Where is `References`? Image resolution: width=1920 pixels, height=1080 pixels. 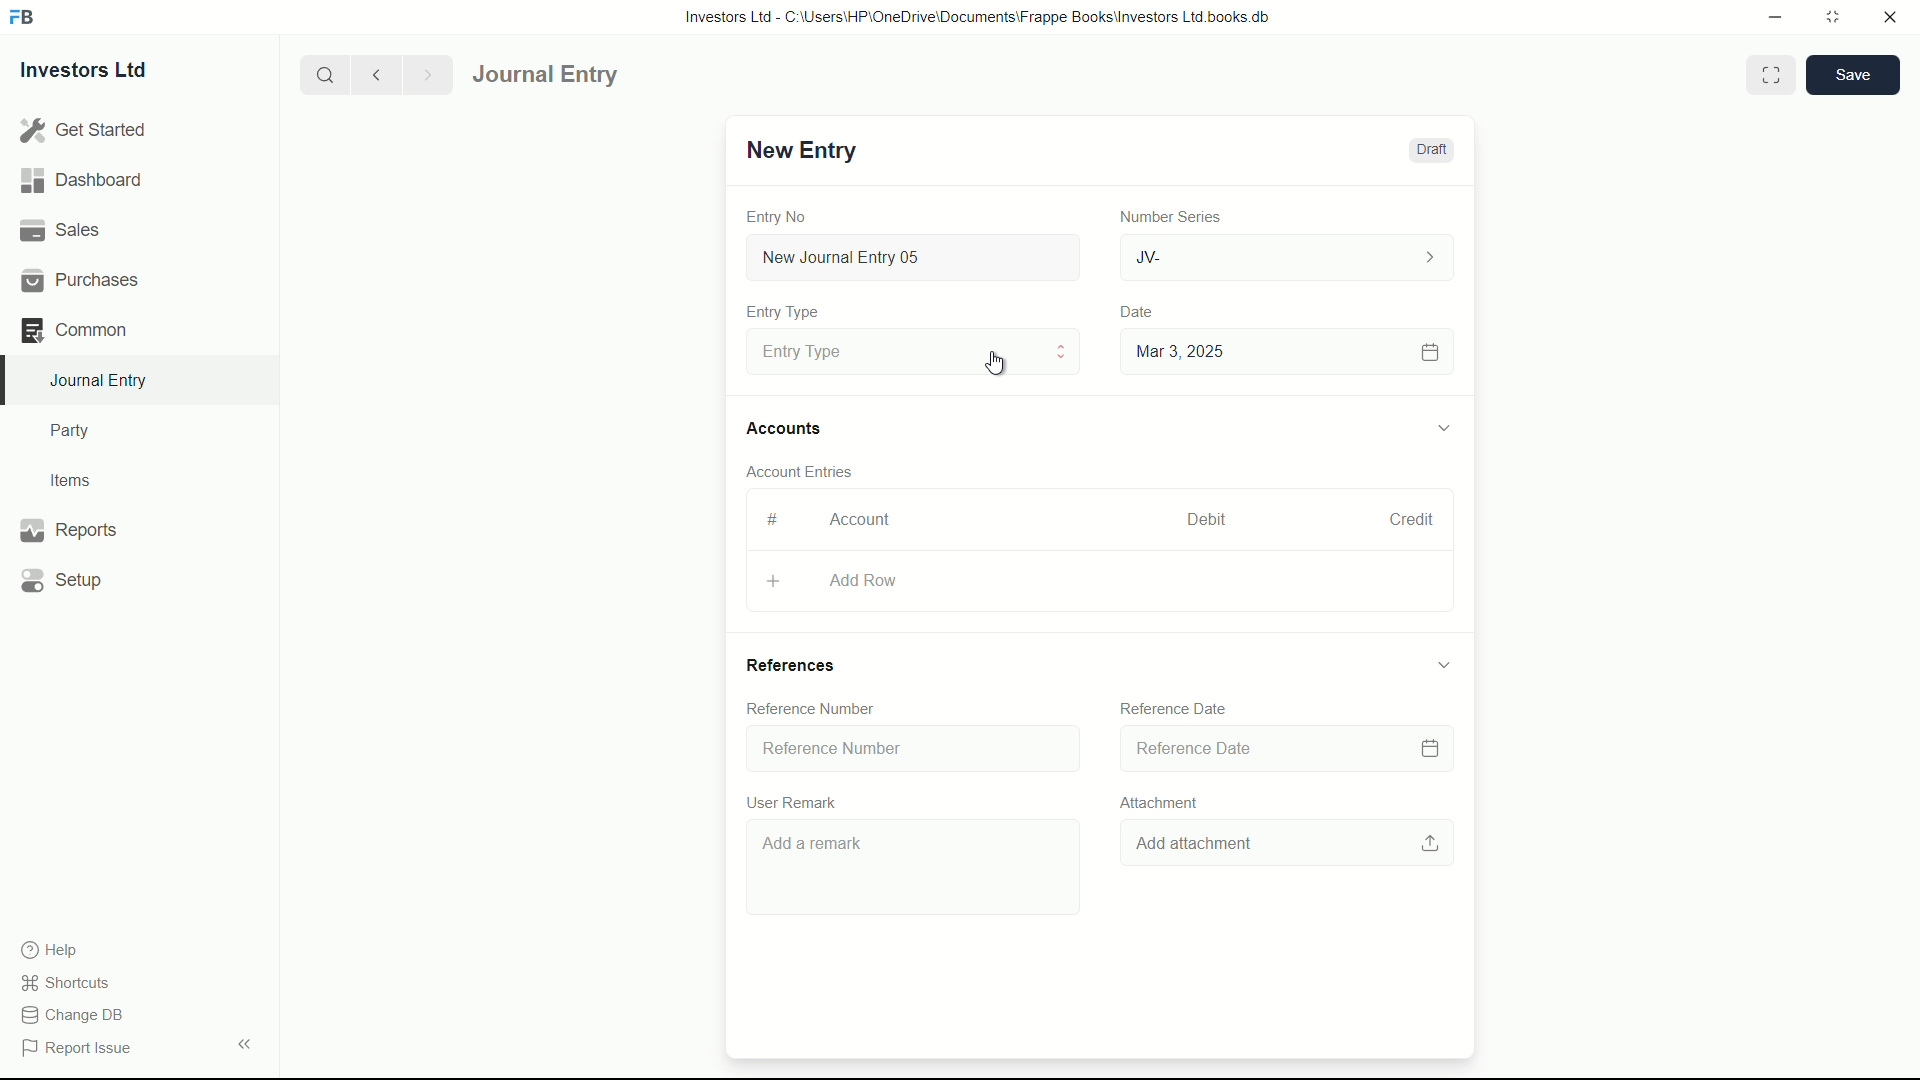
References is located at coordinates (792, 666).